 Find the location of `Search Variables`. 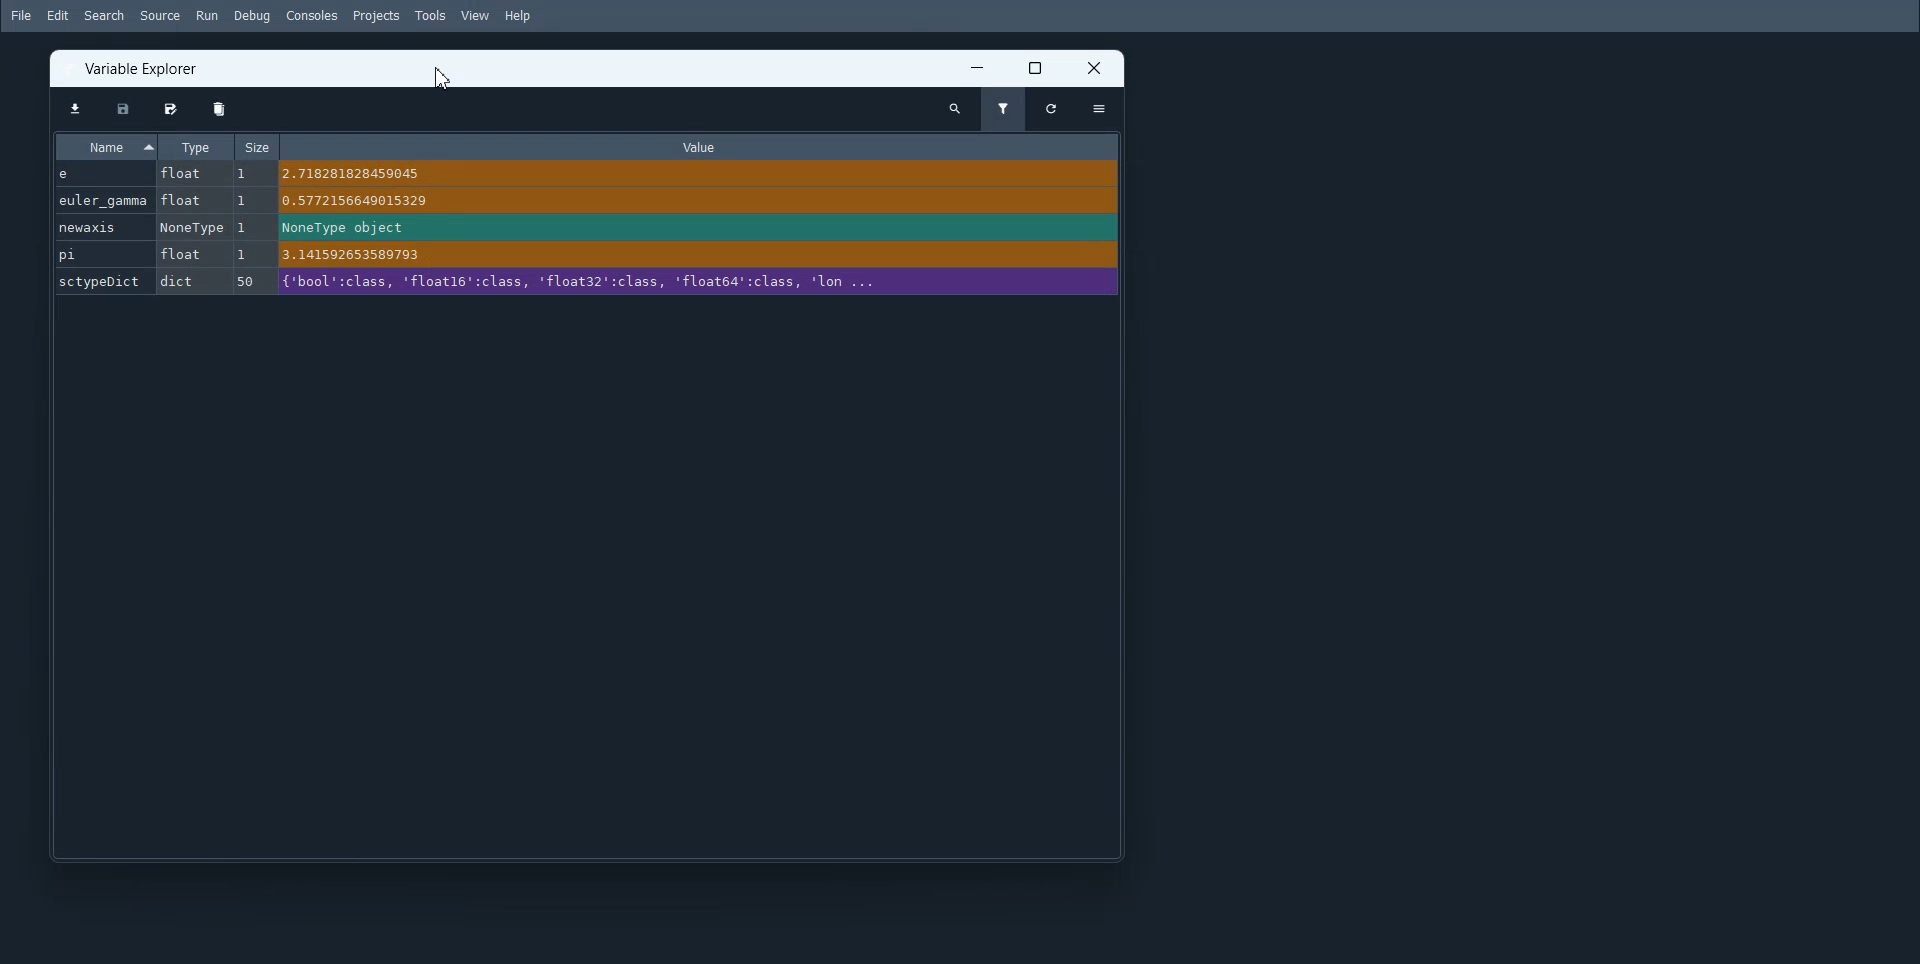

Search Variables is located at coordinates (956, 110).